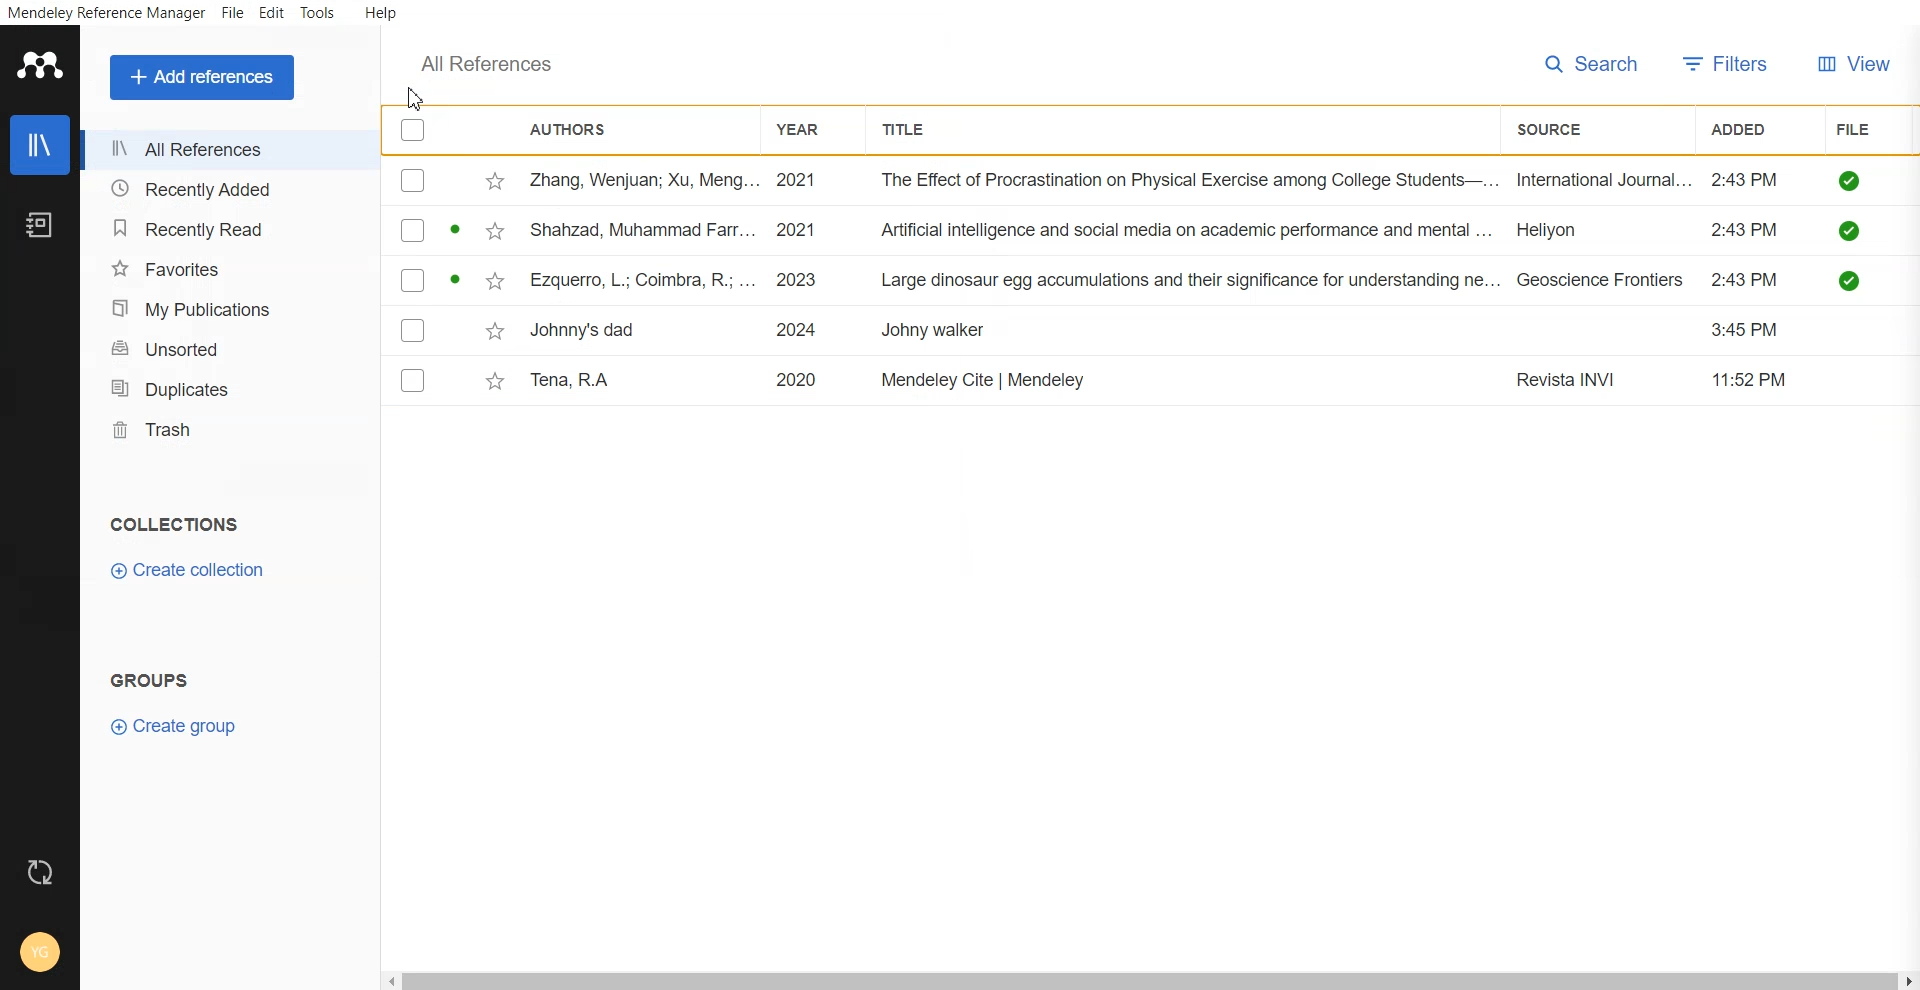 The height and width of the screenshot is (990, 1920). What do you see at coordinates (106, 14) in the screenshot?
I see `Mendeley Reference Manager` at bounding box center [106, 14].